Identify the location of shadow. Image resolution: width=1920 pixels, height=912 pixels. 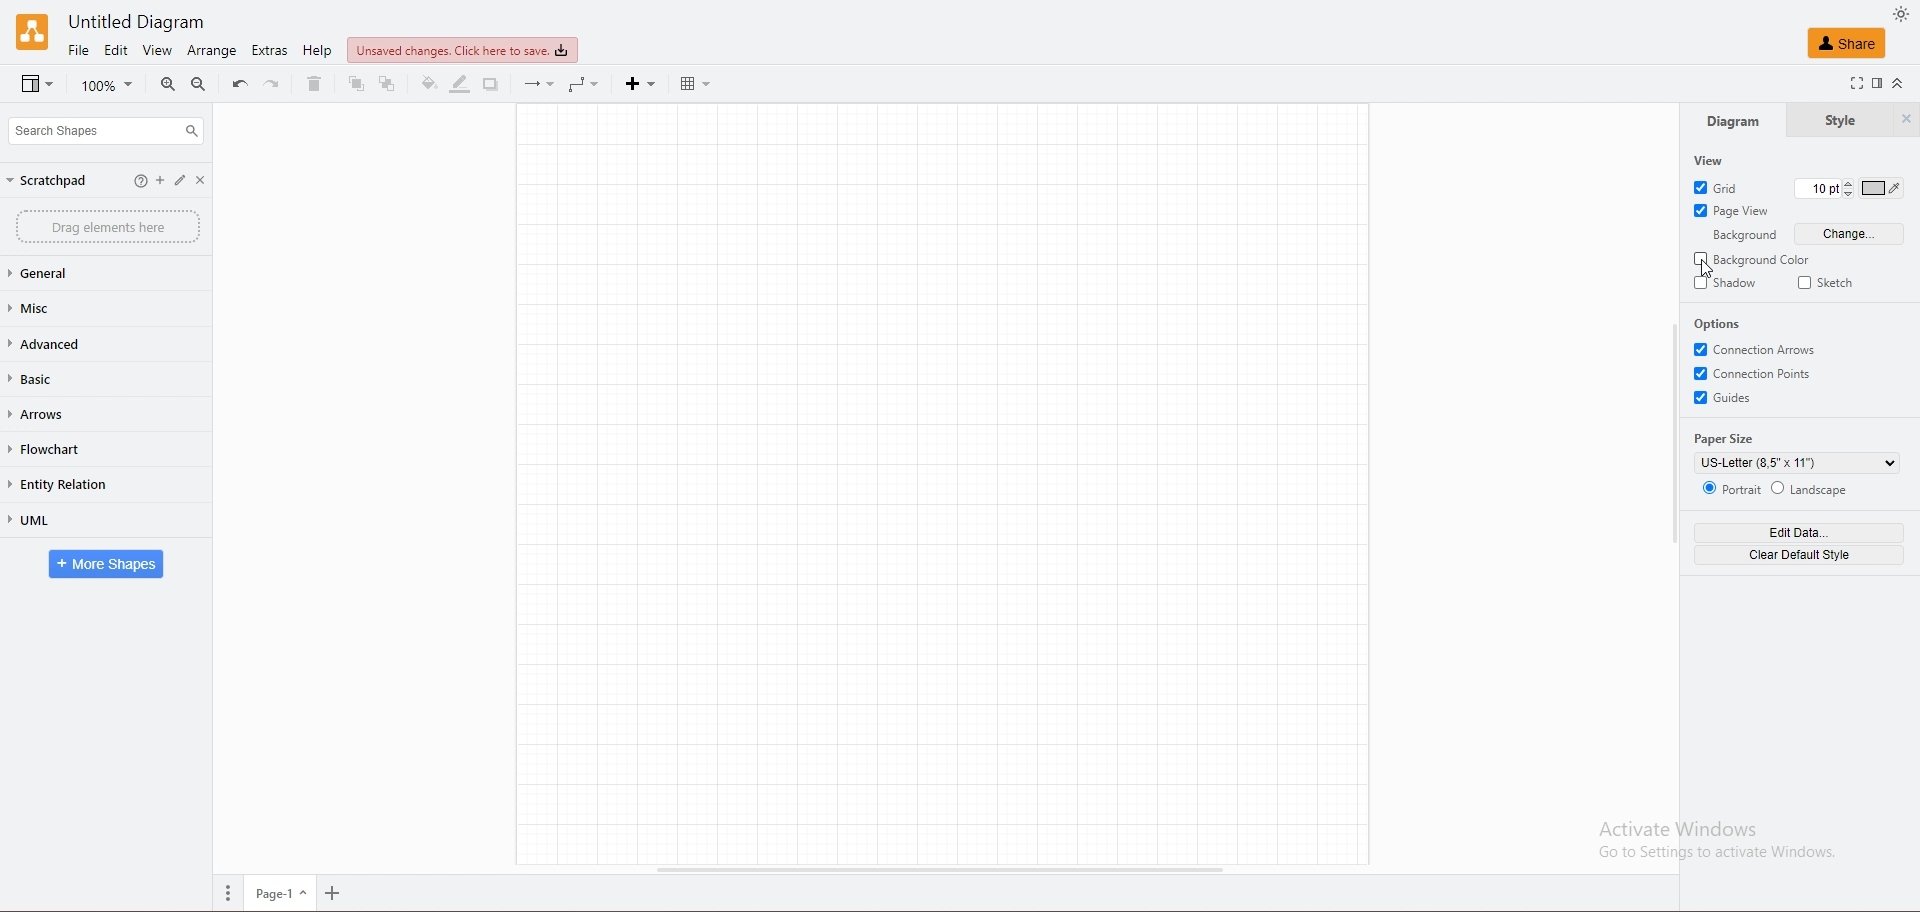
(494, 84).